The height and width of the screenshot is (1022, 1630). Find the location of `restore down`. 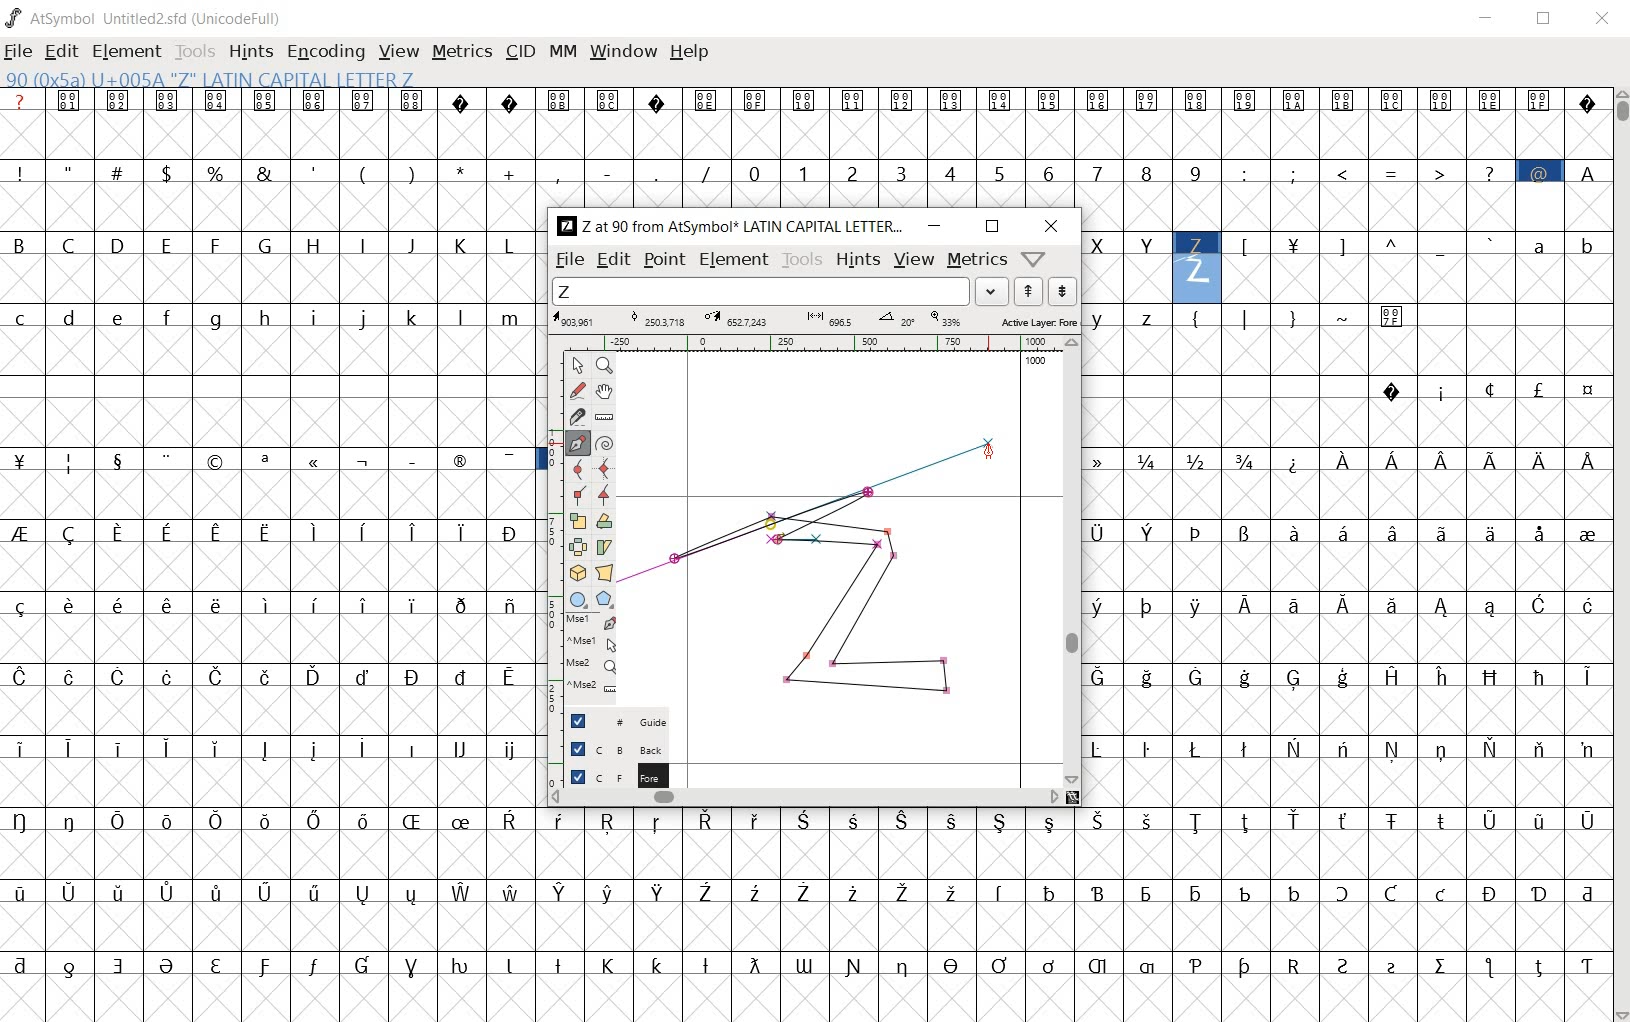

restore down is located at coordinates (1547, 21).